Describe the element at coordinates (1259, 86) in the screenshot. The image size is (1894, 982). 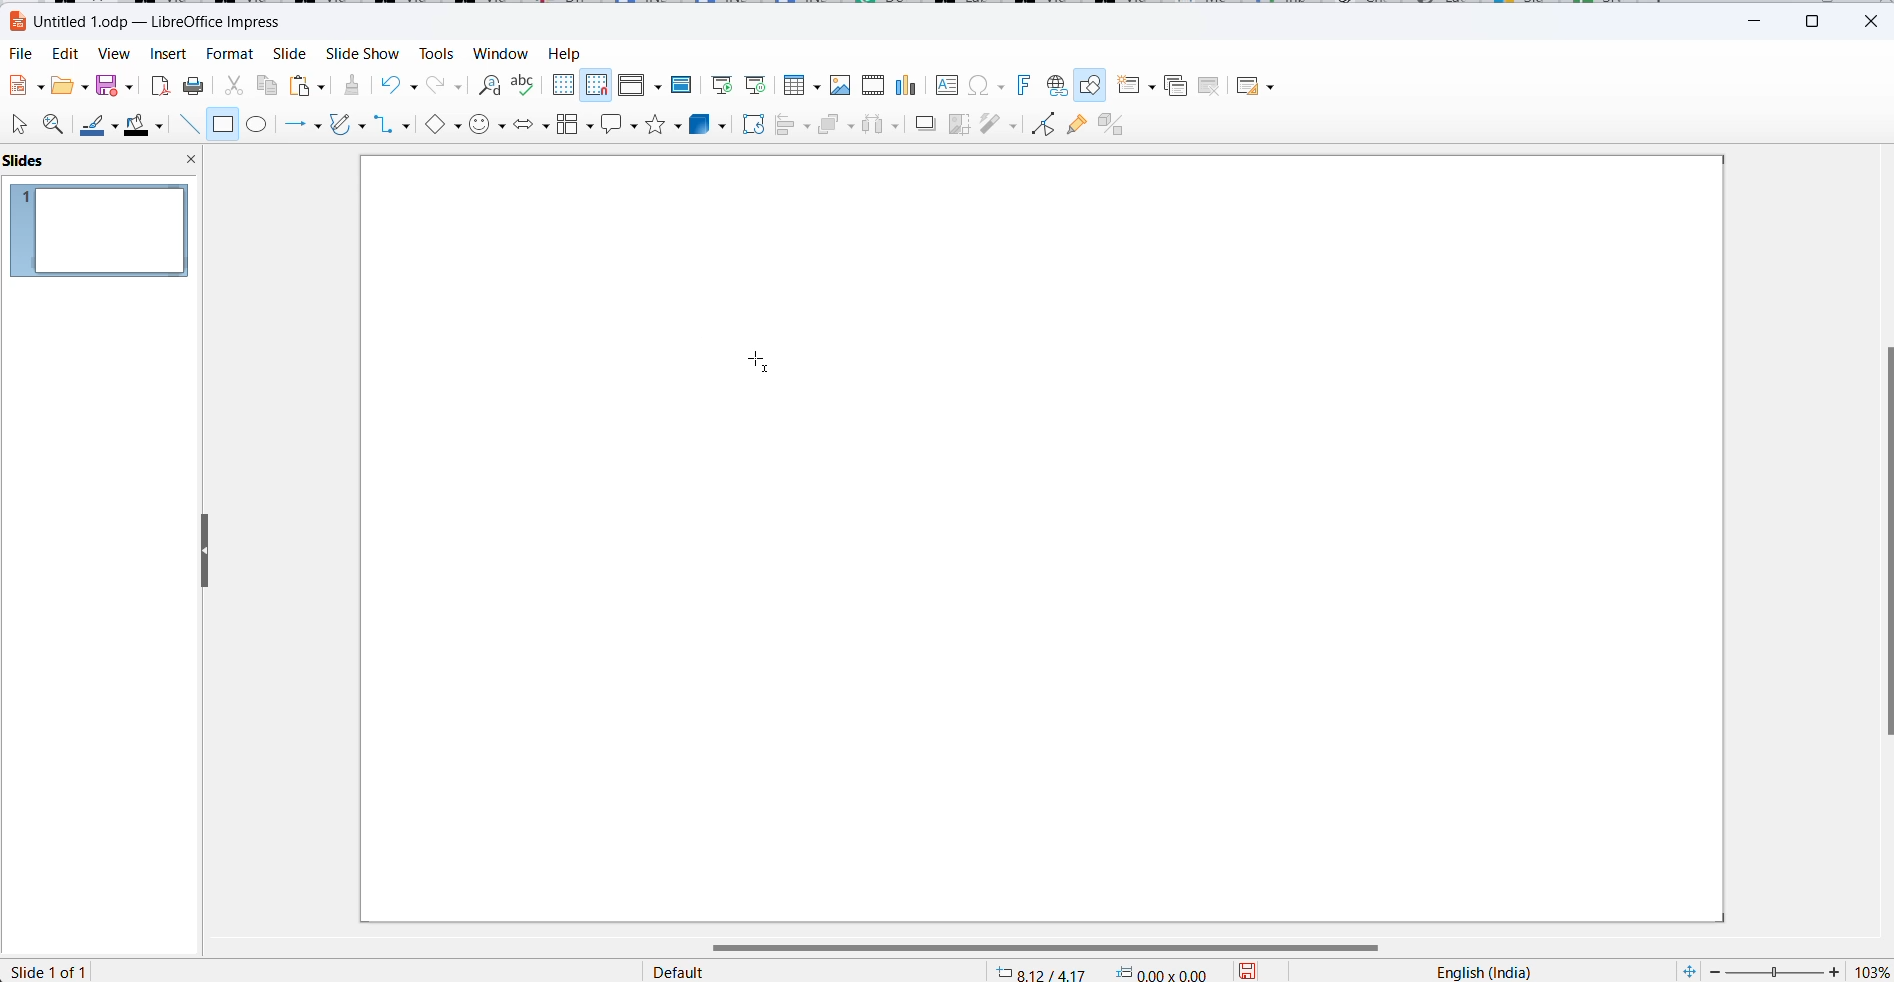
I see `Slide layout` at that location.